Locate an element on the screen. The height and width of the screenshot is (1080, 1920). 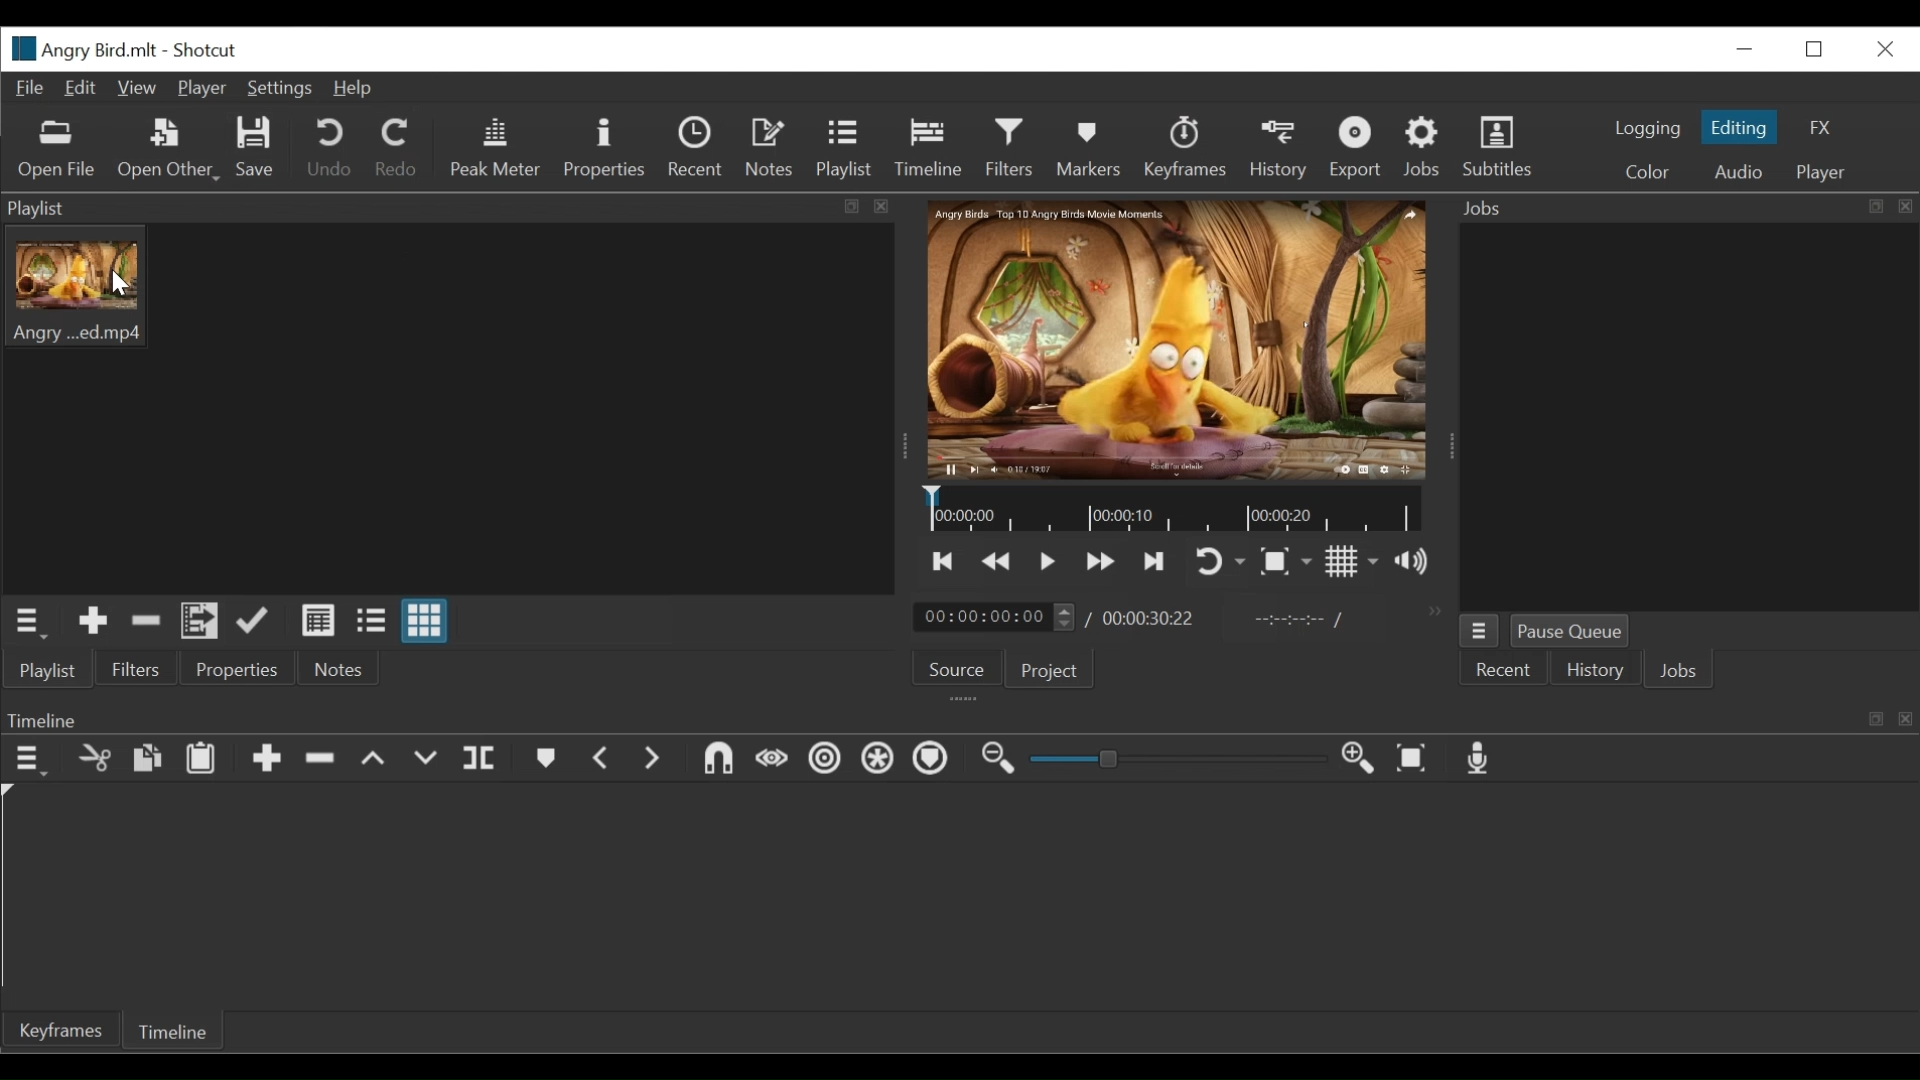
Clip thumbnail is located at coordinates (448, 408).